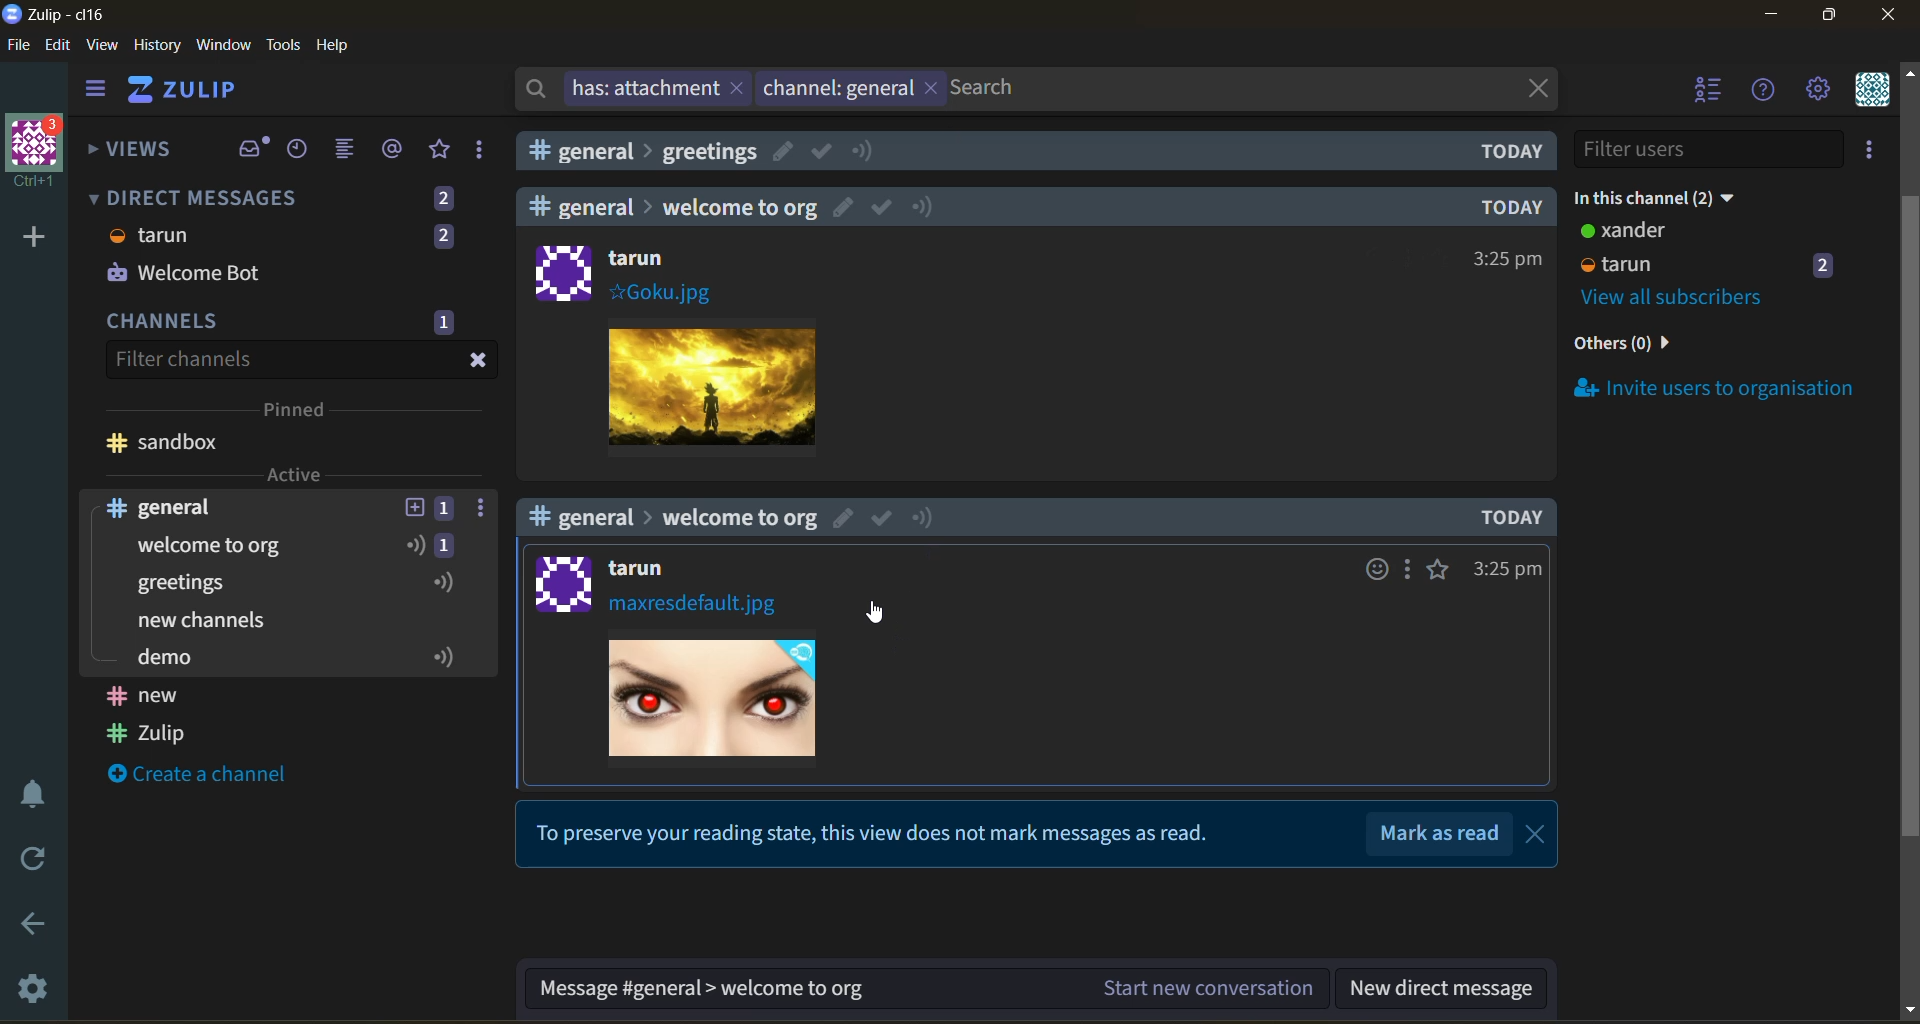 This screenshot has height=1024, width=1920. Describe the element at coordinates (632, 89) in the screenshot. I see `has: attachment` at that location.